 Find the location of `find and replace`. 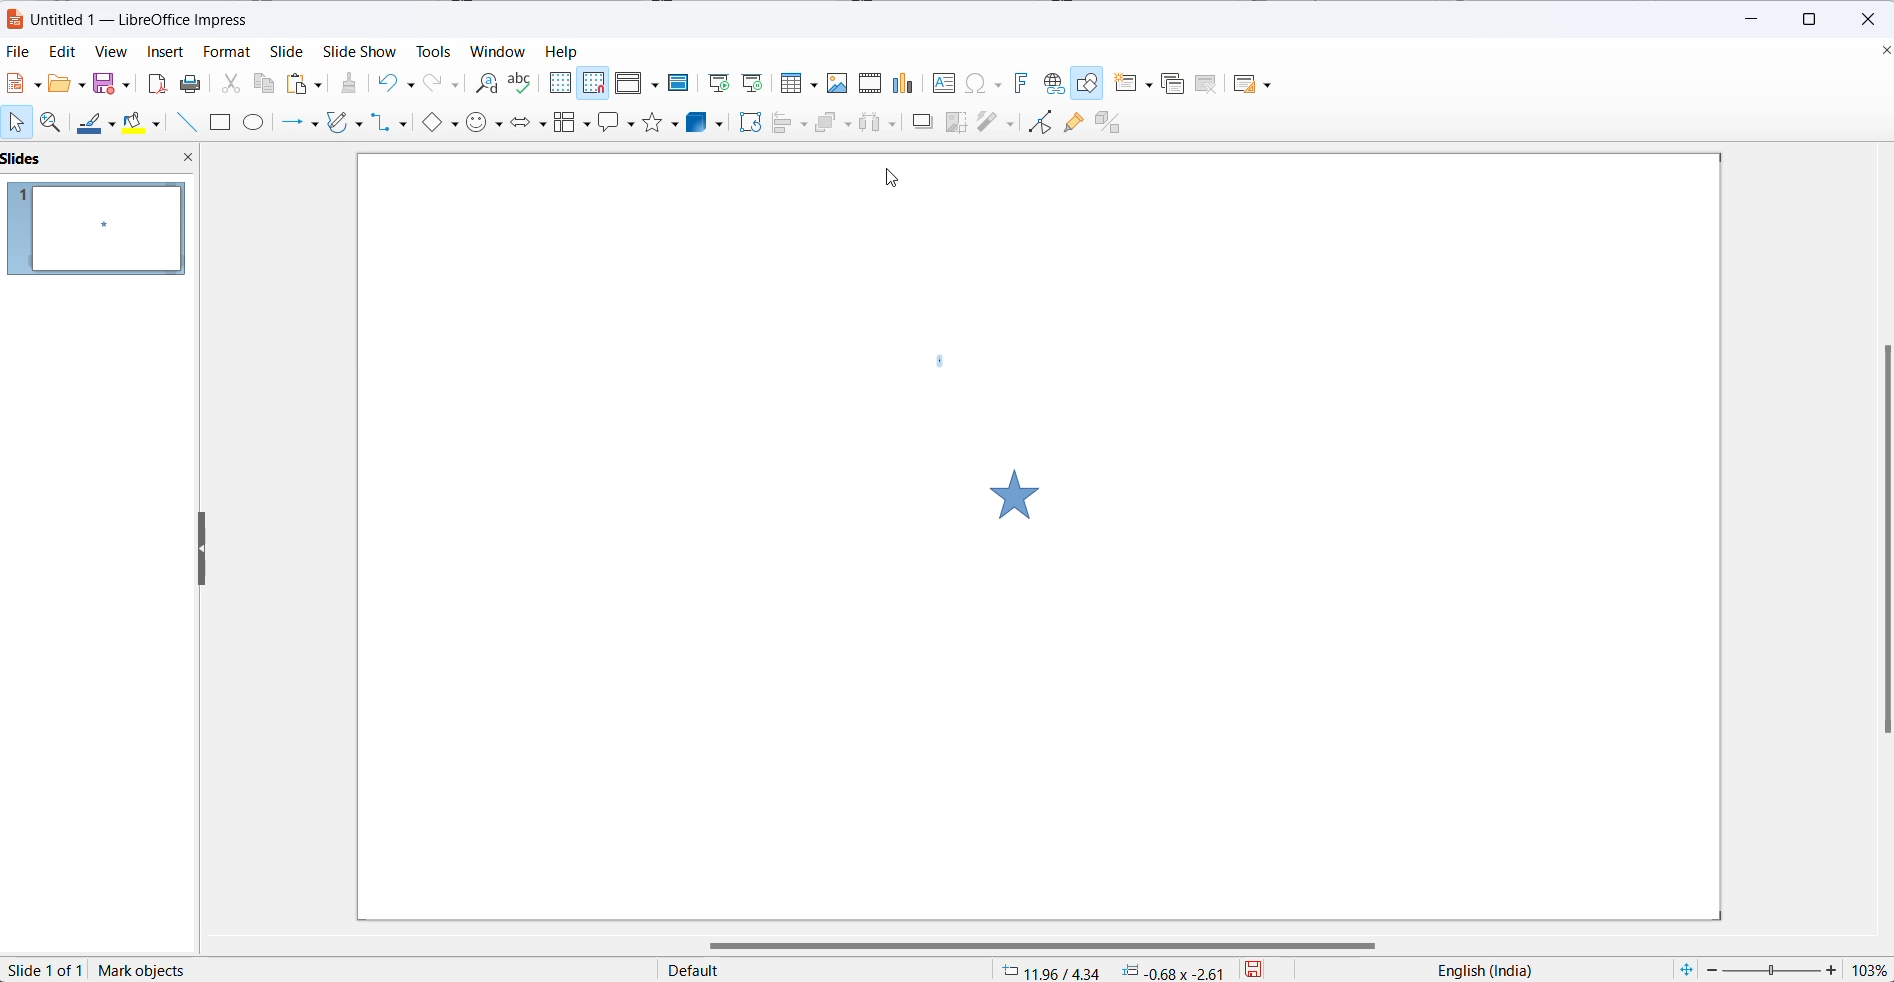

find and replace is located at coordinates (484, 85).